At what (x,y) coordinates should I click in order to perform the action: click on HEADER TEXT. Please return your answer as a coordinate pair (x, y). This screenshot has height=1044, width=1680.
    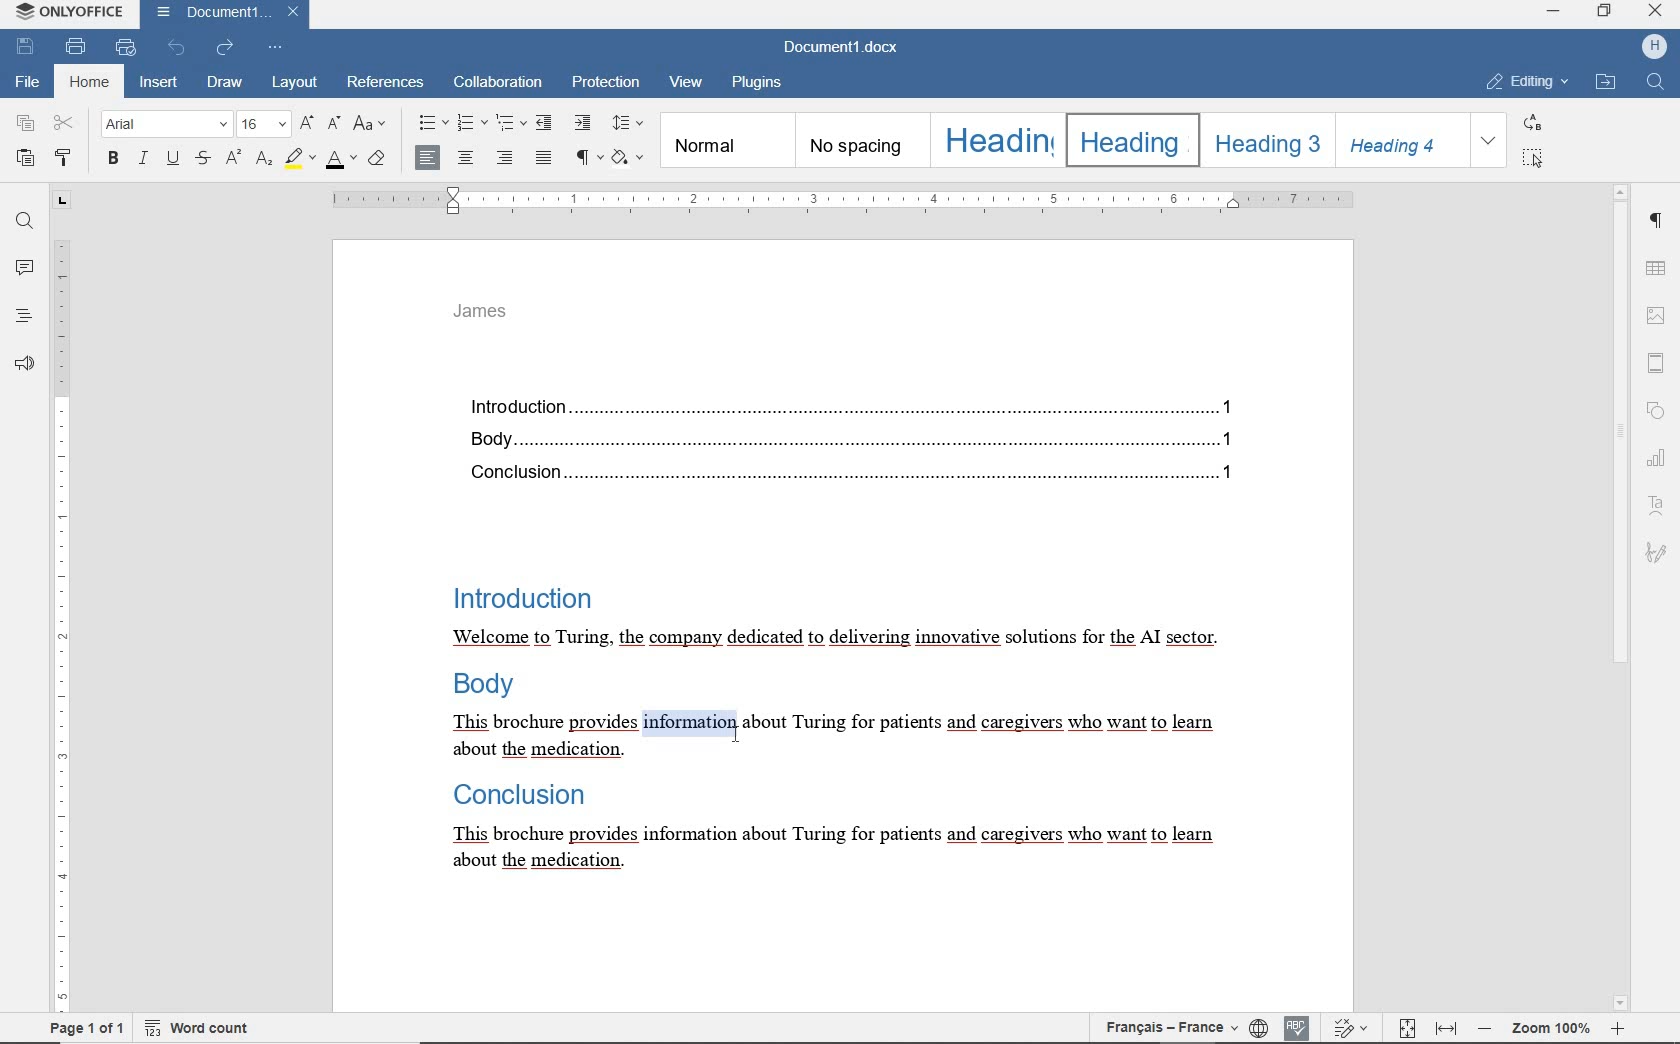
    Looking at the image, I should click on (485, 317).